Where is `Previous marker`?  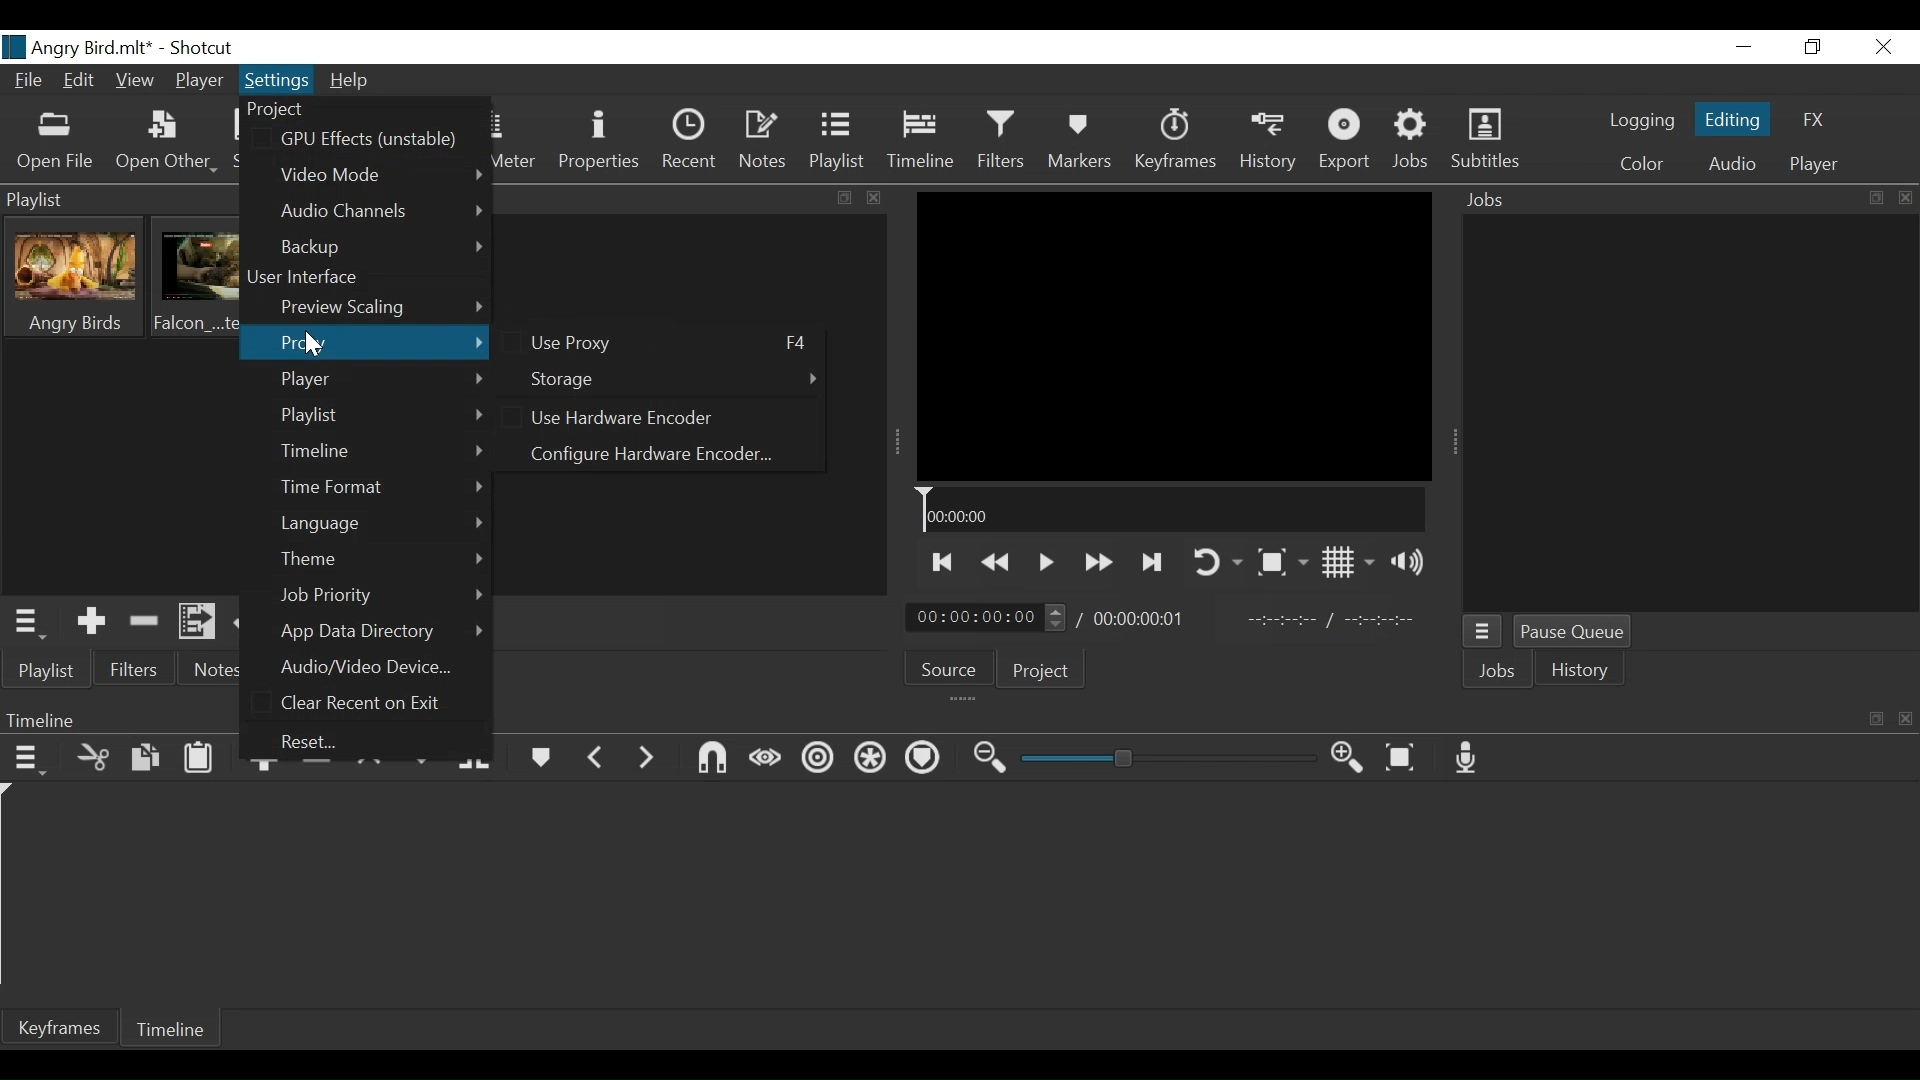
Previous marker is located at coordinates (601, 758).